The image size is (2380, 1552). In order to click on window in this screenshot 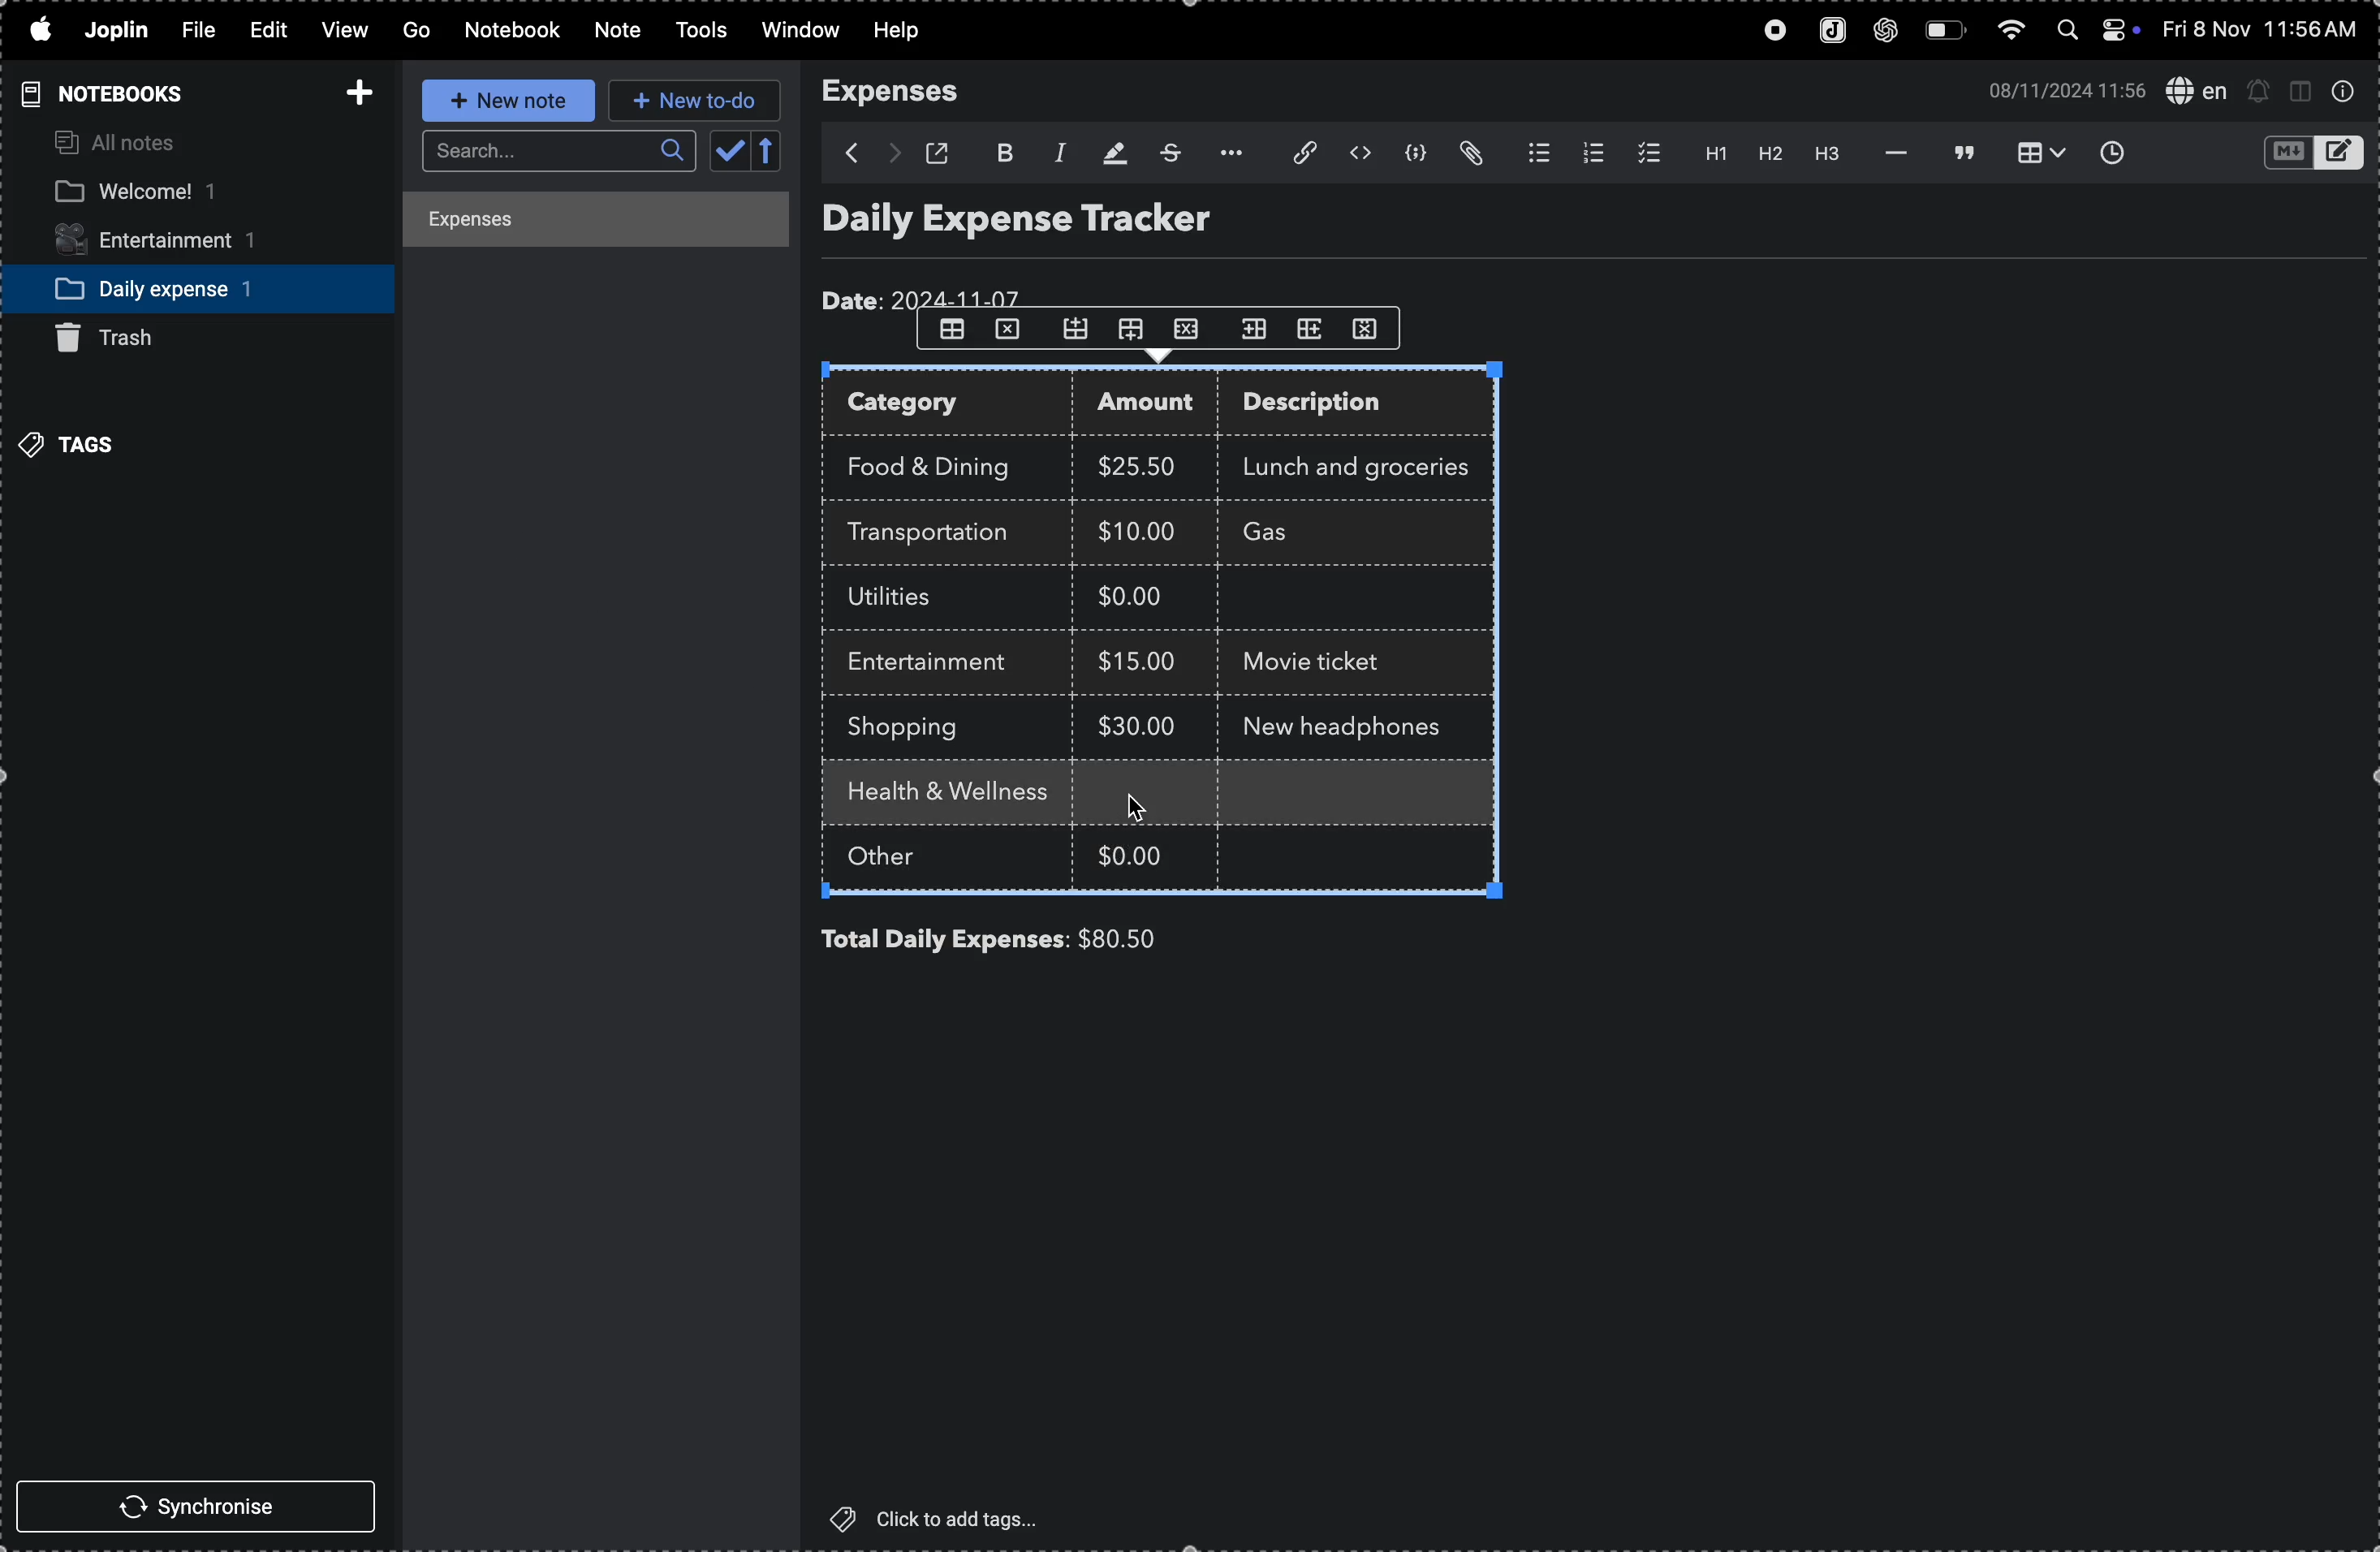, I will do `click(798, 32)`.